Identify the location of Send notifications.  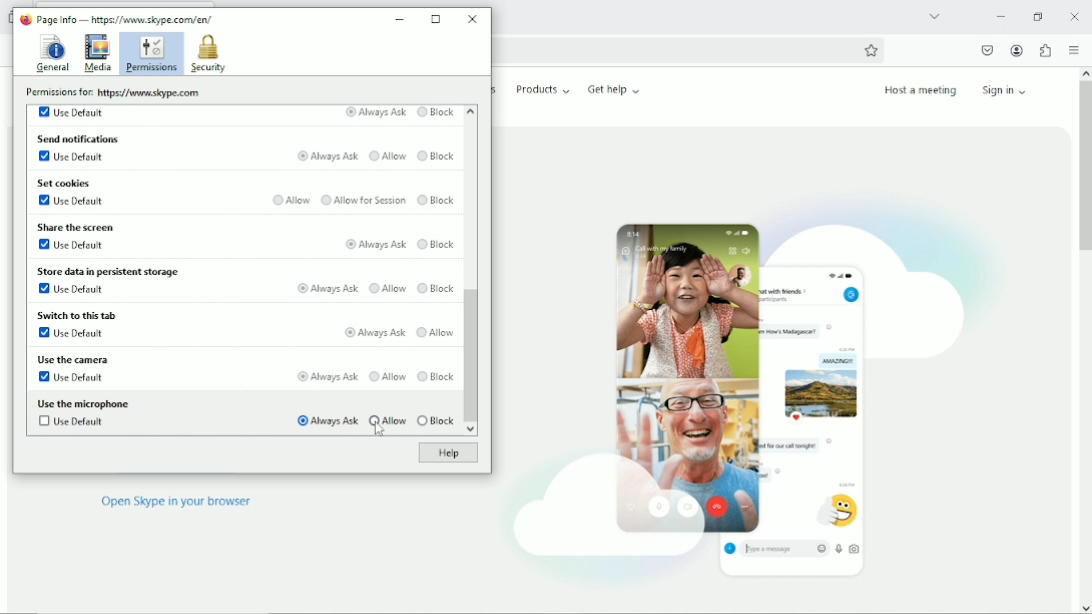
(79, 138).